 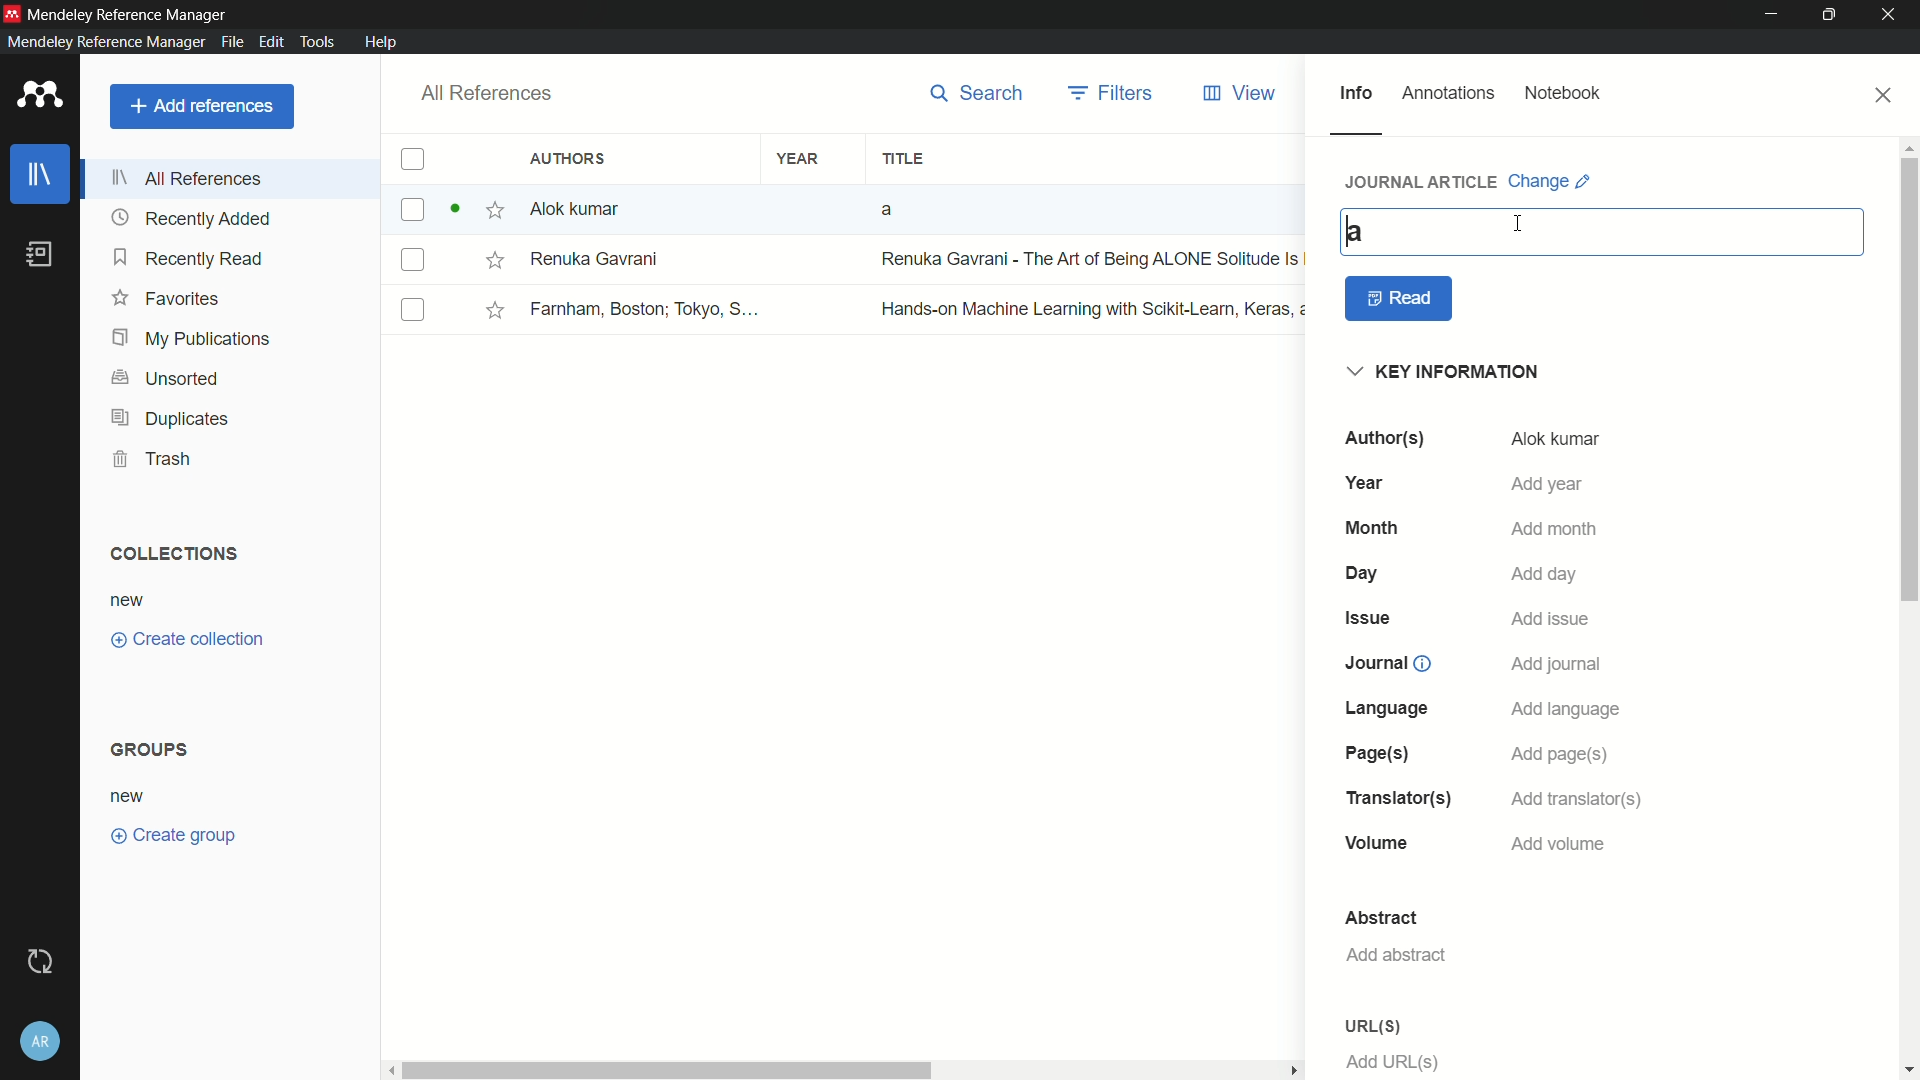 What do you see at coordinates (849, 260) in the screenshot?
I see `book-2` at bounding box center [849, 260].